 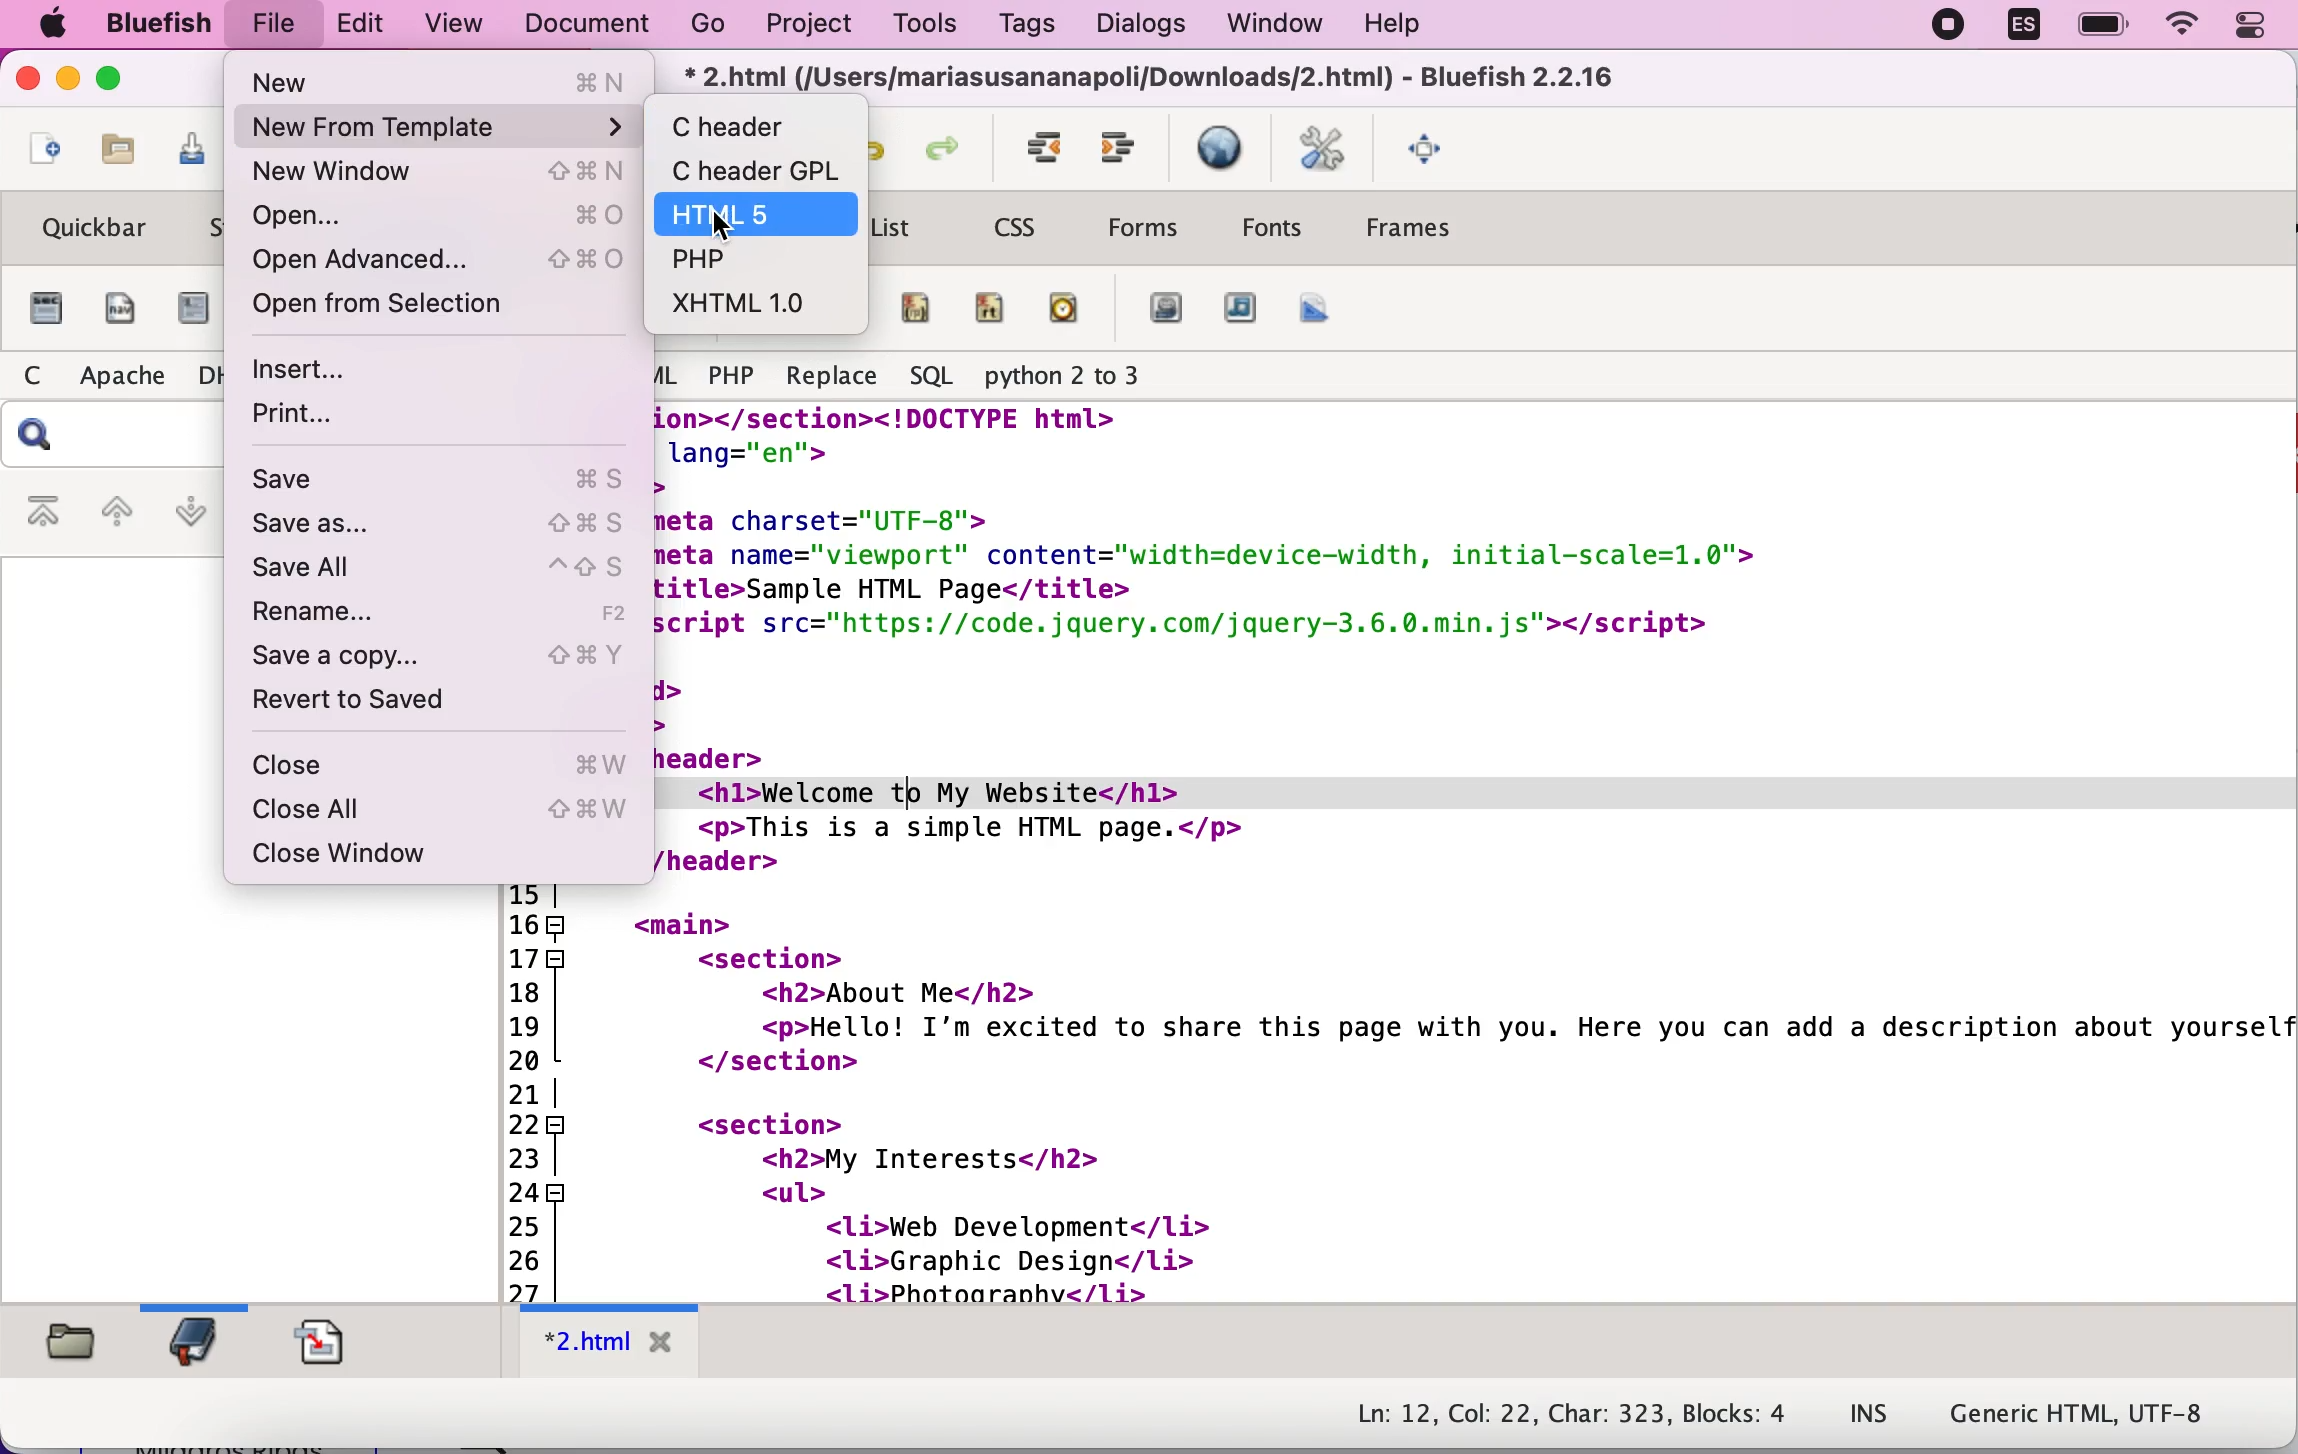 I want to click on tags, so click(x=1025, y=24).